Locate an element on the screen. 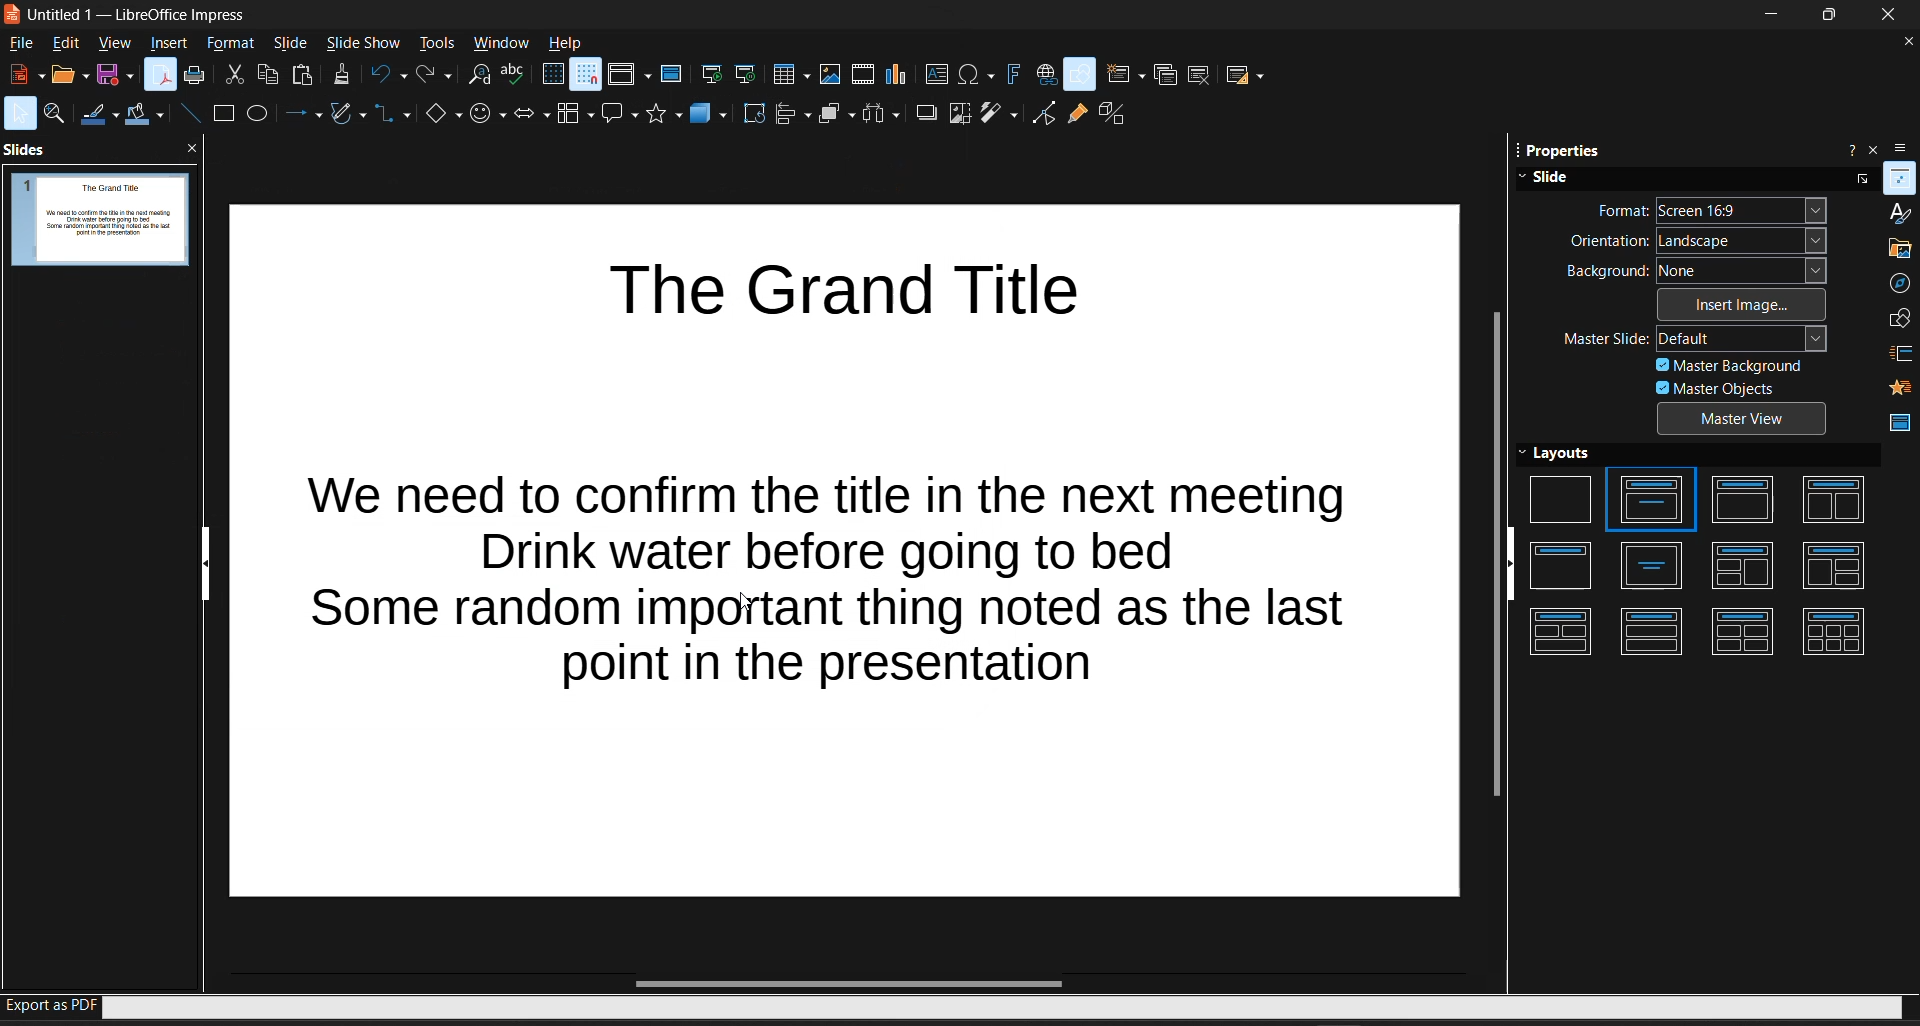 This screenshot has height=1026, width=1920. basic shapes is located at coordinates (443, 115).